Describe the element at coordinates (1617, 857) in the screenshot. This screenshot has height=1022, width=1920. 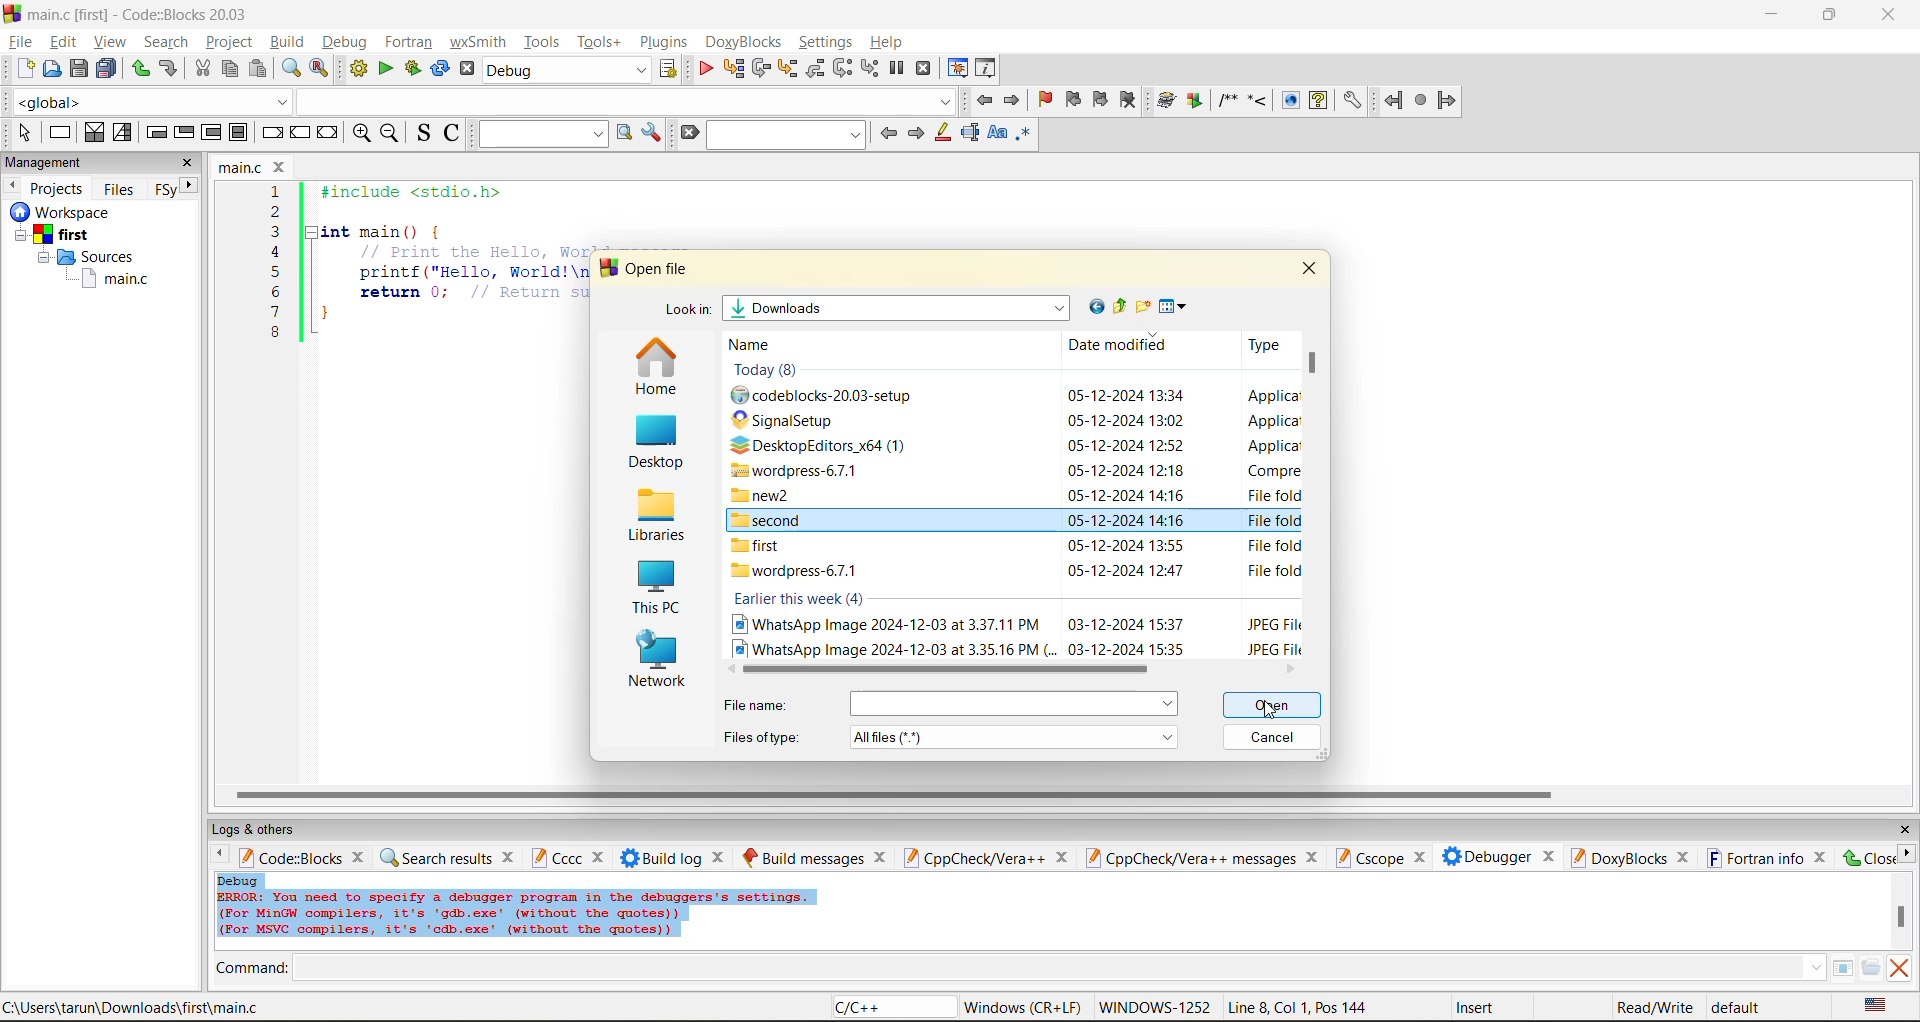
I see `doxyblocks` at that location.